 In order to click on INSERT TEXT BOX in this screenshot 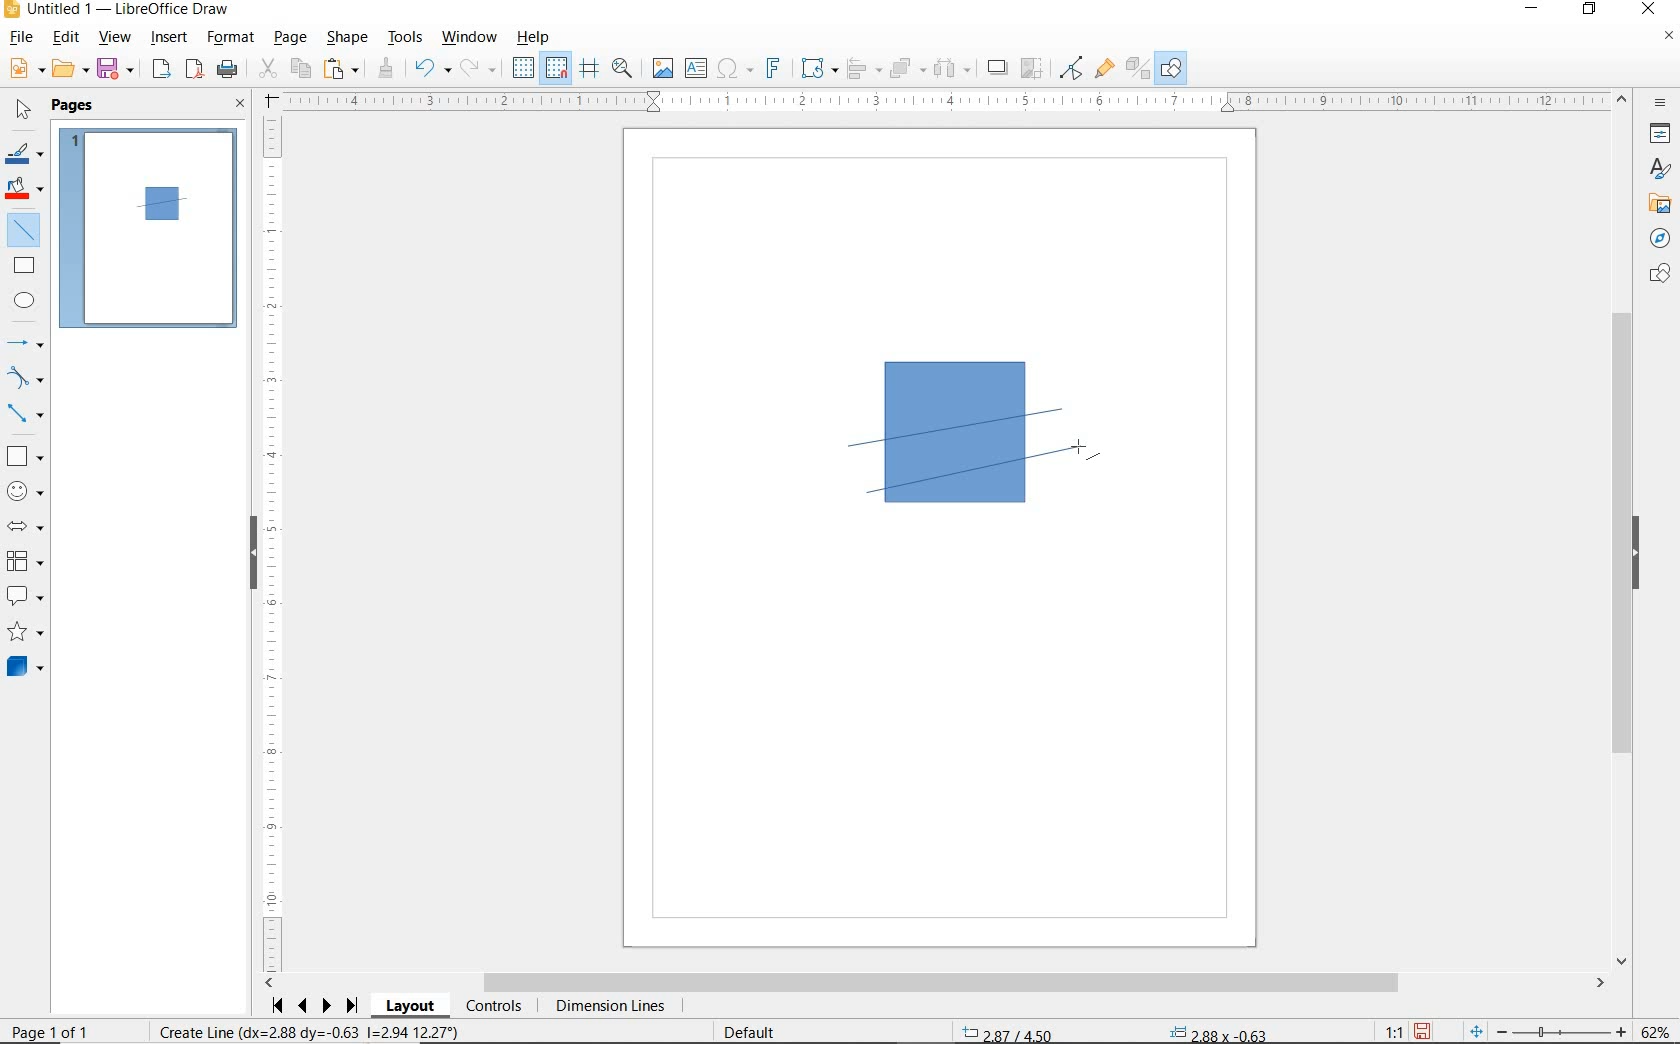, I will do `click(695, 69)`.